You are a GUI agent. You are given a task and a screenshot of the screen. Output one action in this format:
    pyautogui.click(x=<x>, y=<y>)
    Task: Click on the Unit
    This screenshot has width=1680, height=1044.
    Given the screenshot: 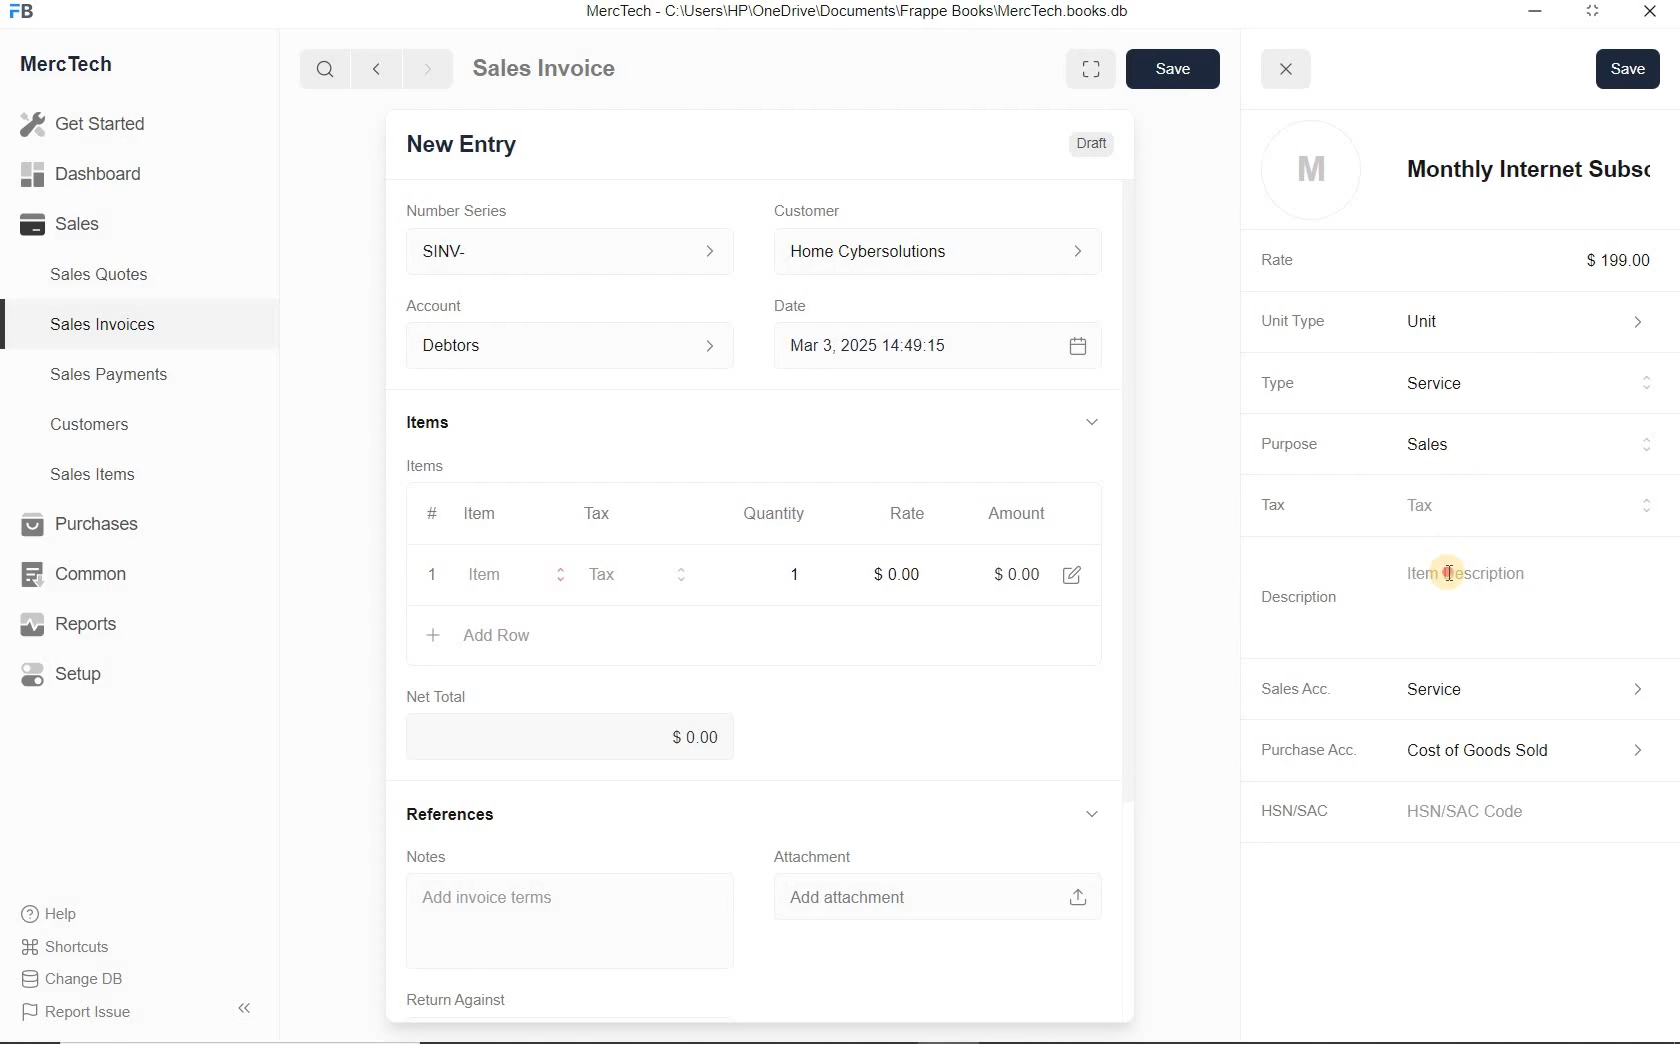 What is the action you would take?
    pyautogui.click(x=1515, y=321)
    